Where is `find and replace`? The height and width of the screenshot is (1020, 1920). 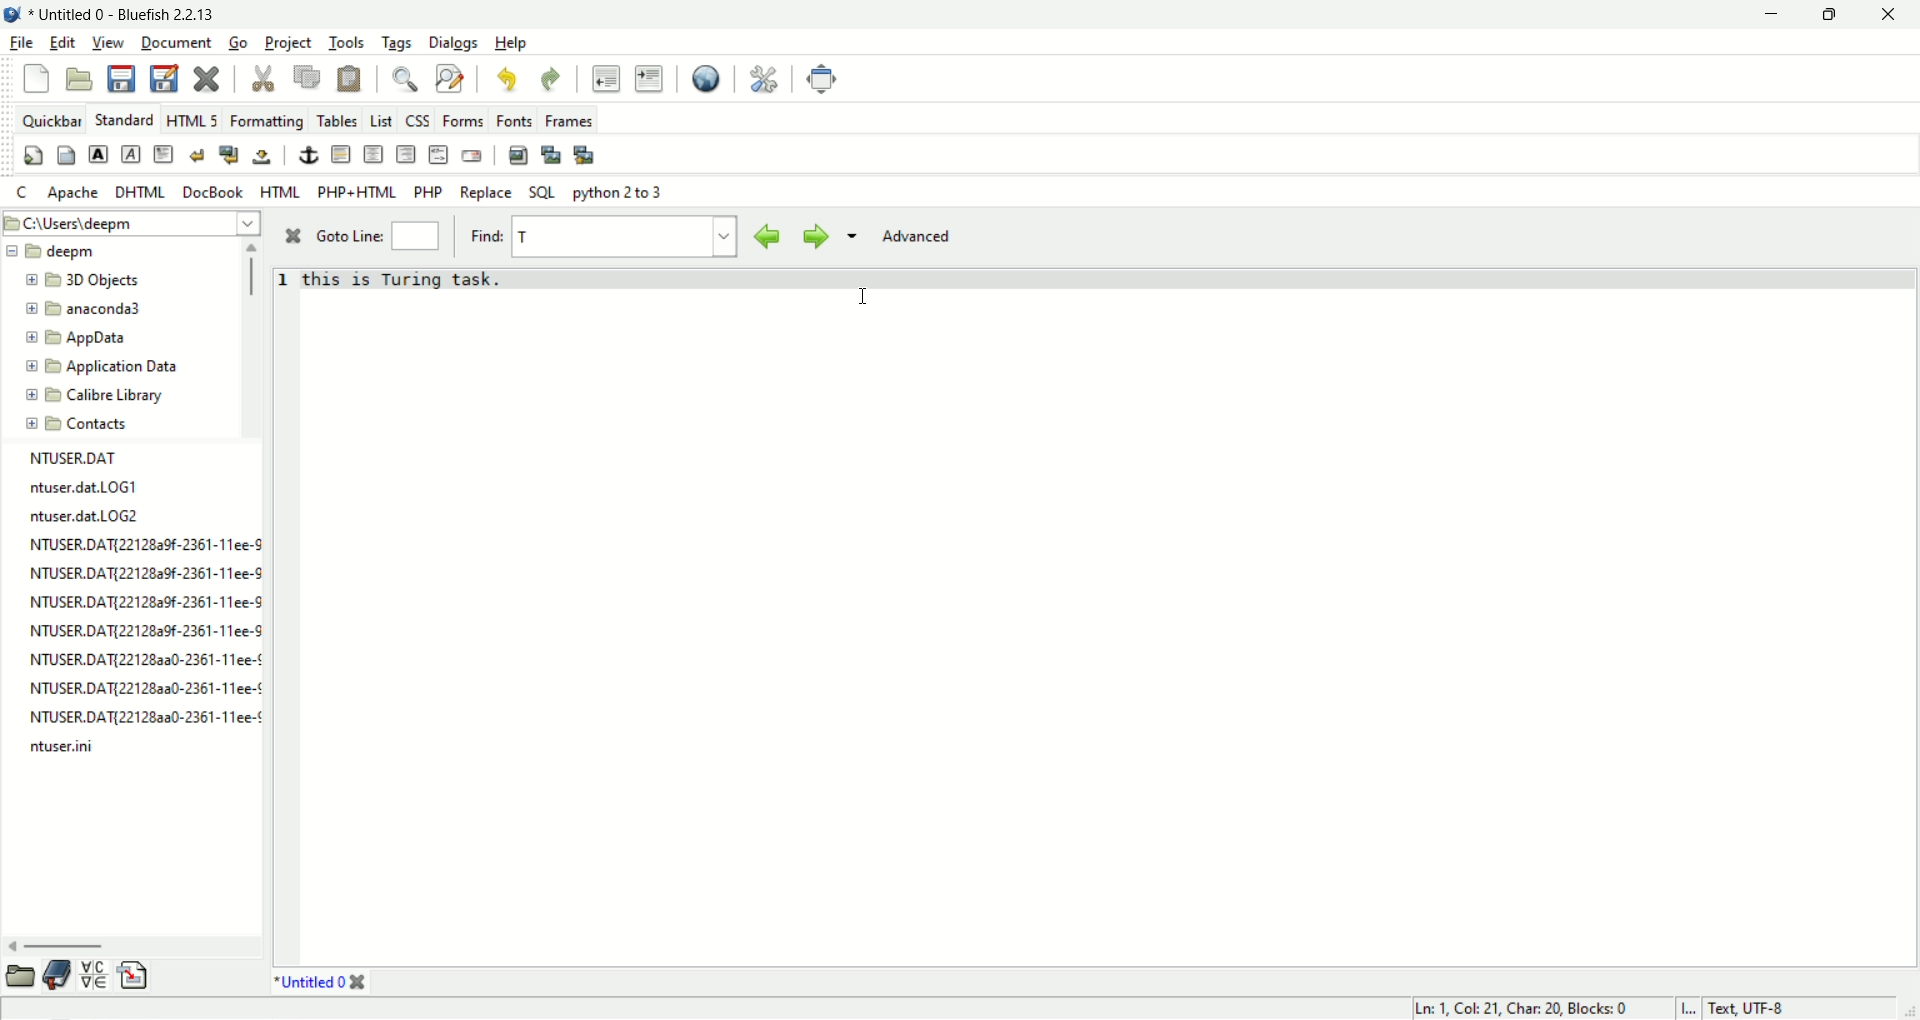
find and replace is located at coordinates (450, 79).